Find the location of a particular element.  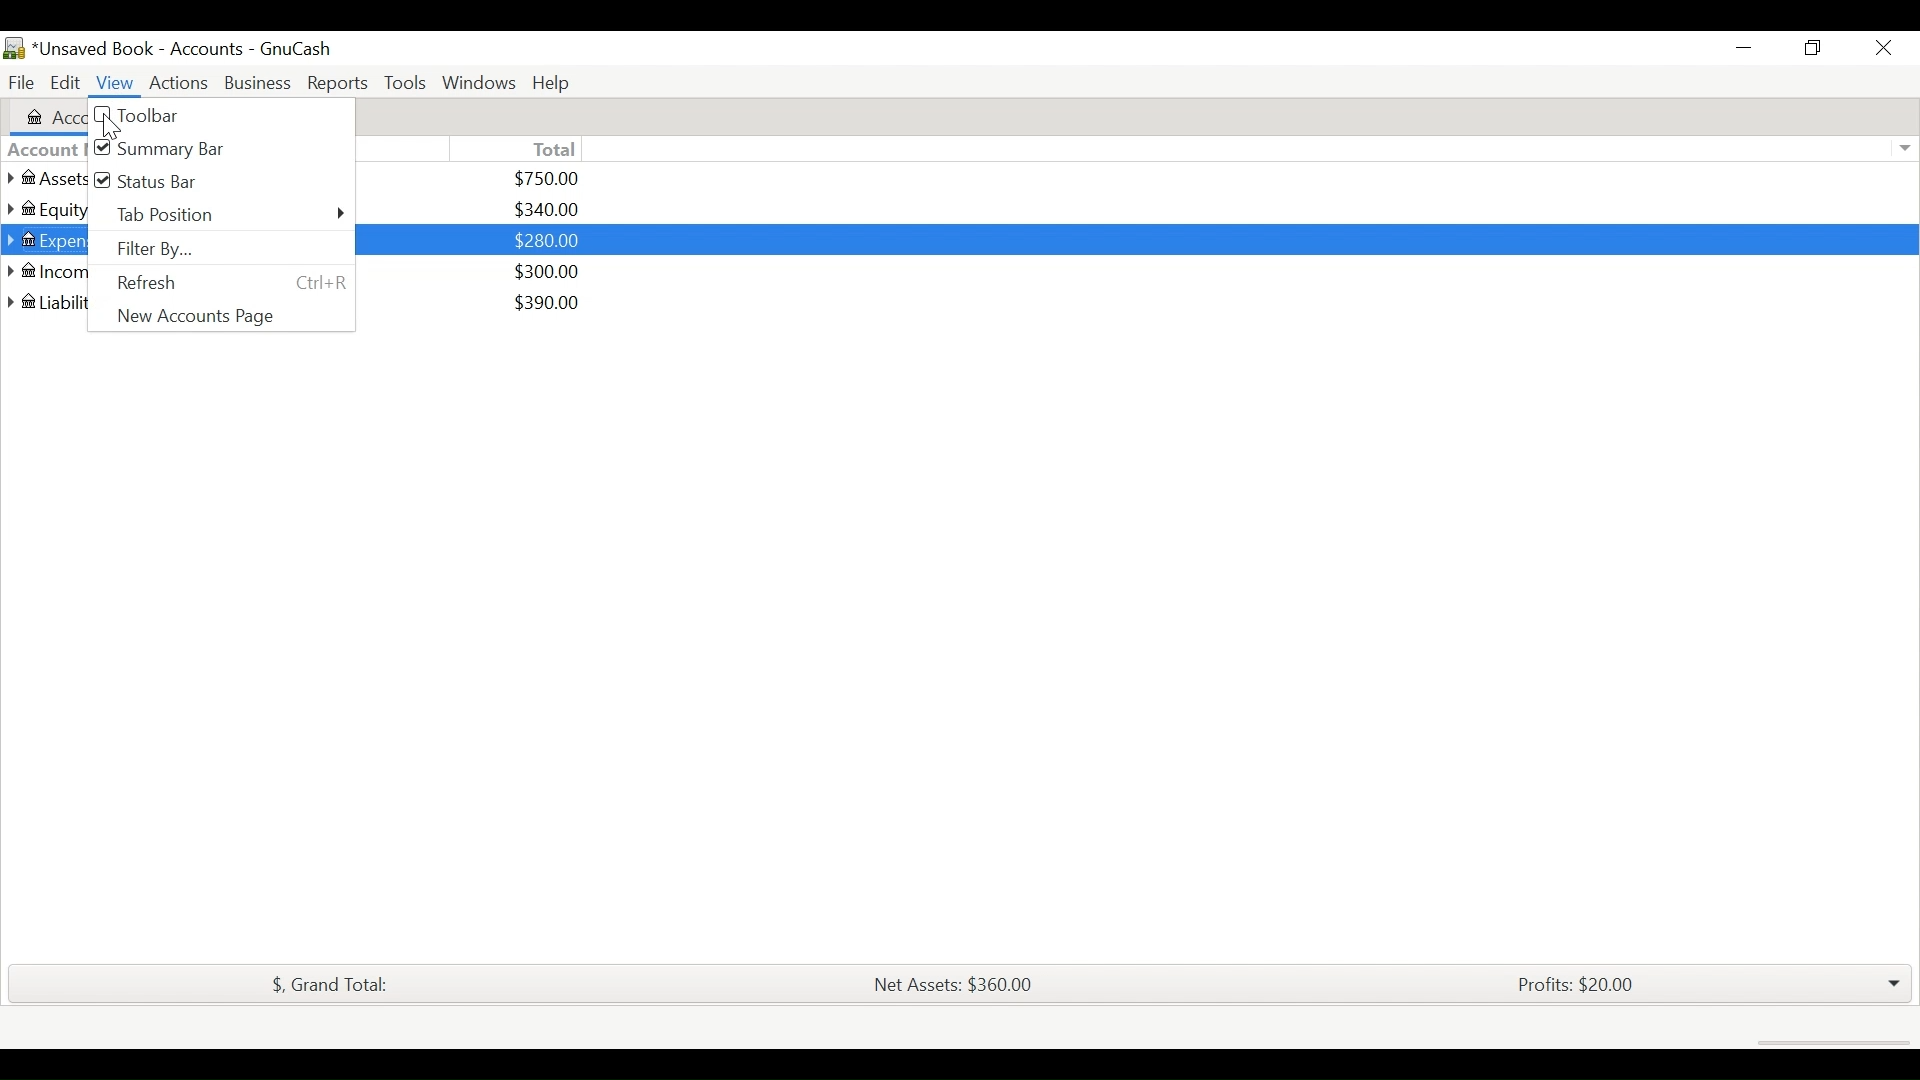

(un)select Summary is located at coordinates (220, 145).